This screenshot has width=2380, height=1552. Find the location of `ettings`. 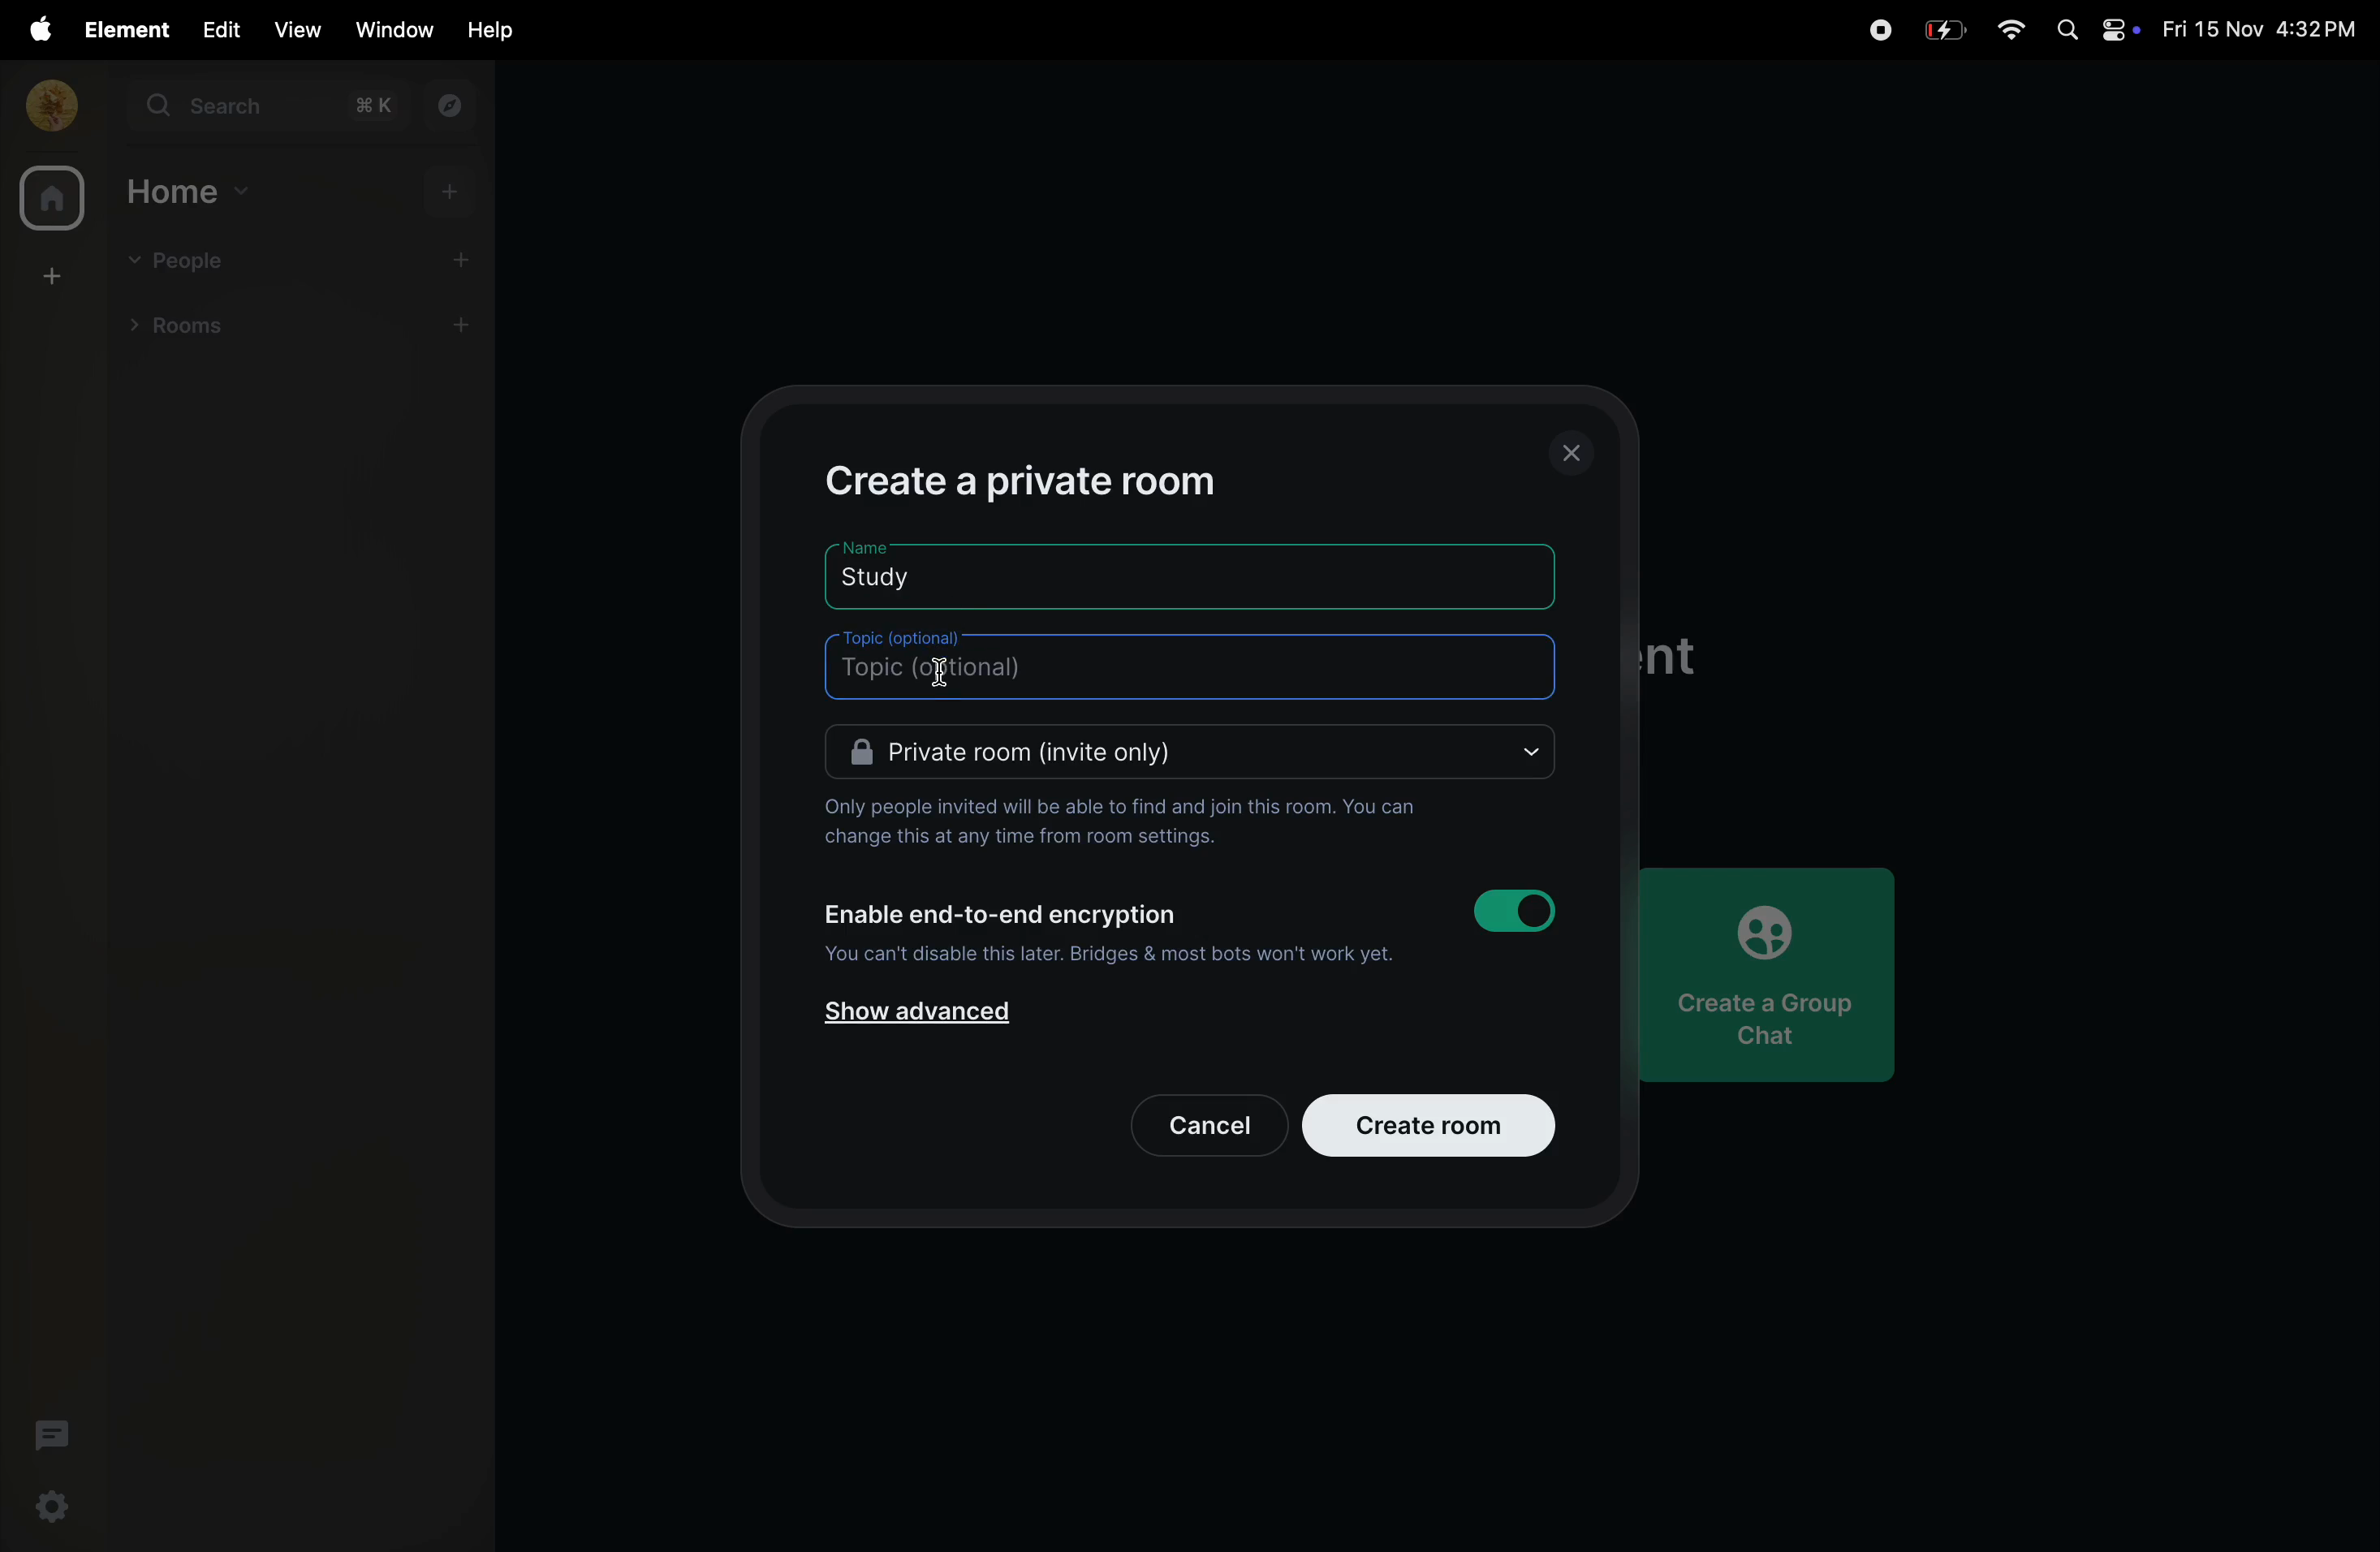

ettings is located at coordinates (54, 1509).